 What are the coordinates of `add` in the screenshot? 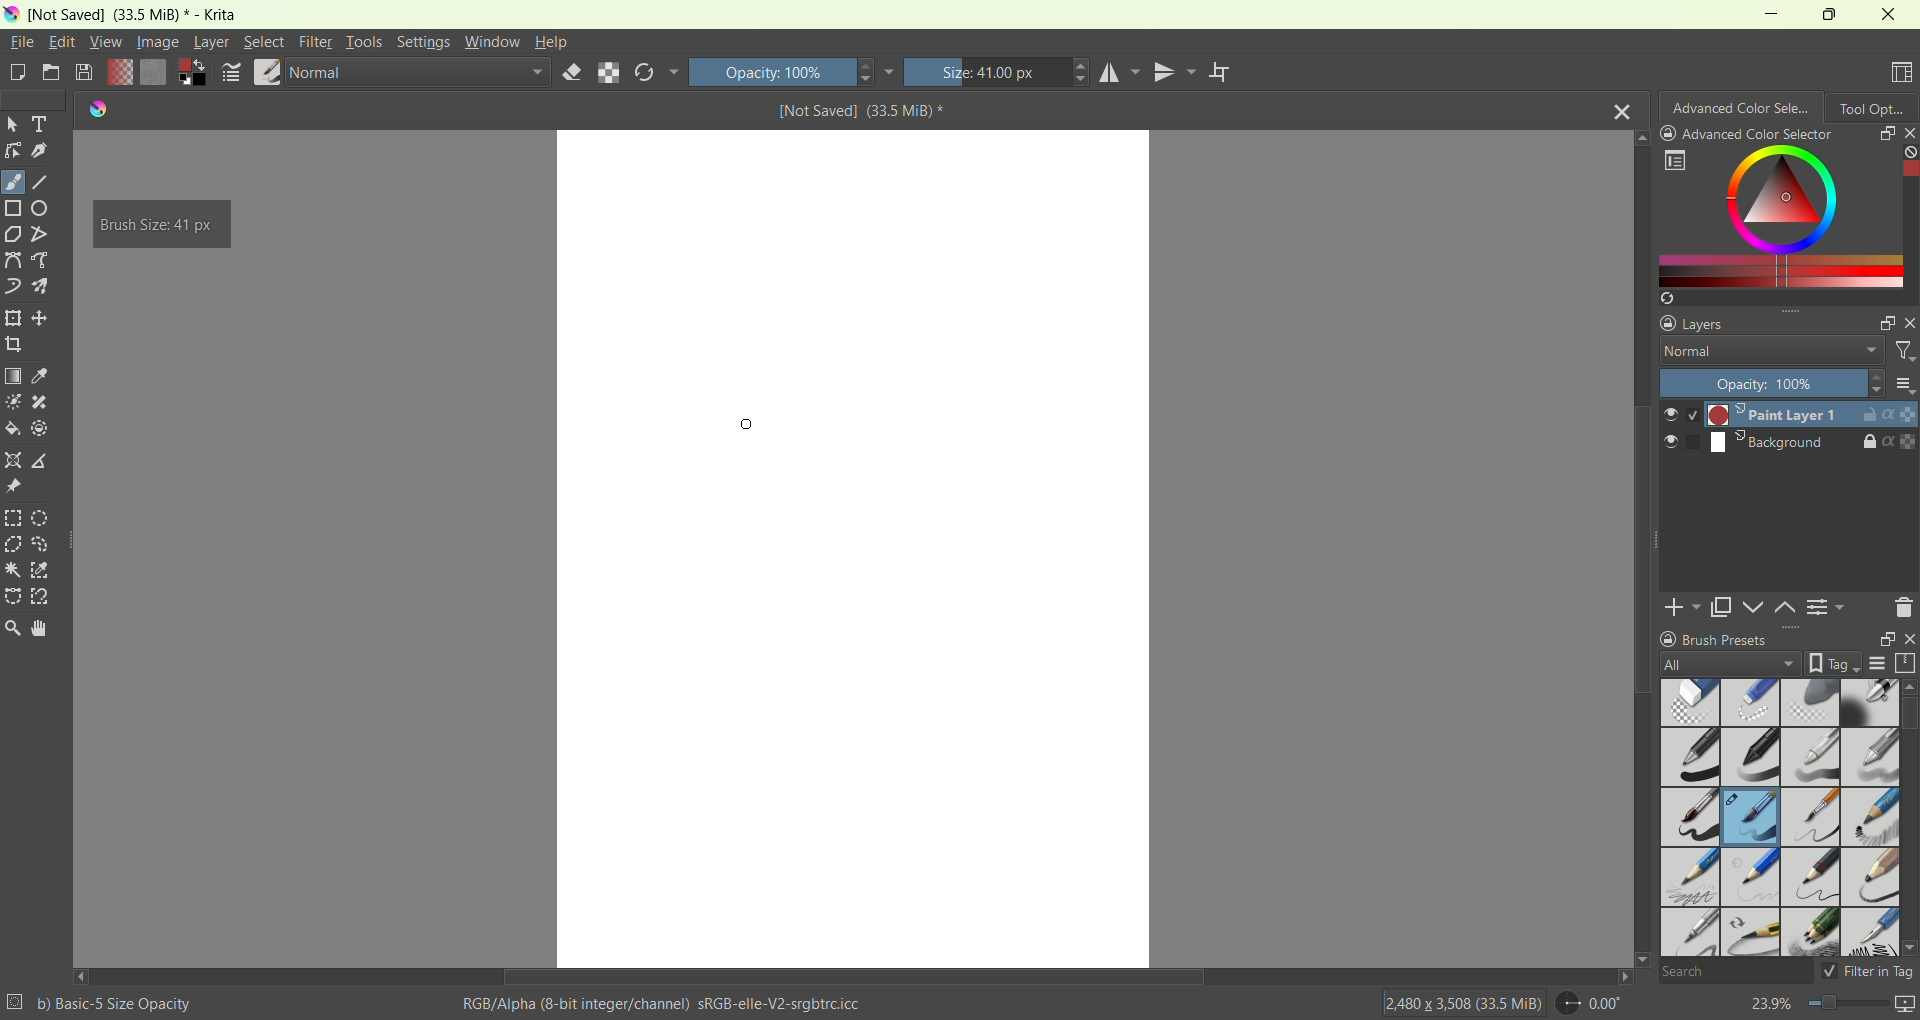 It's located at (1683, 606).